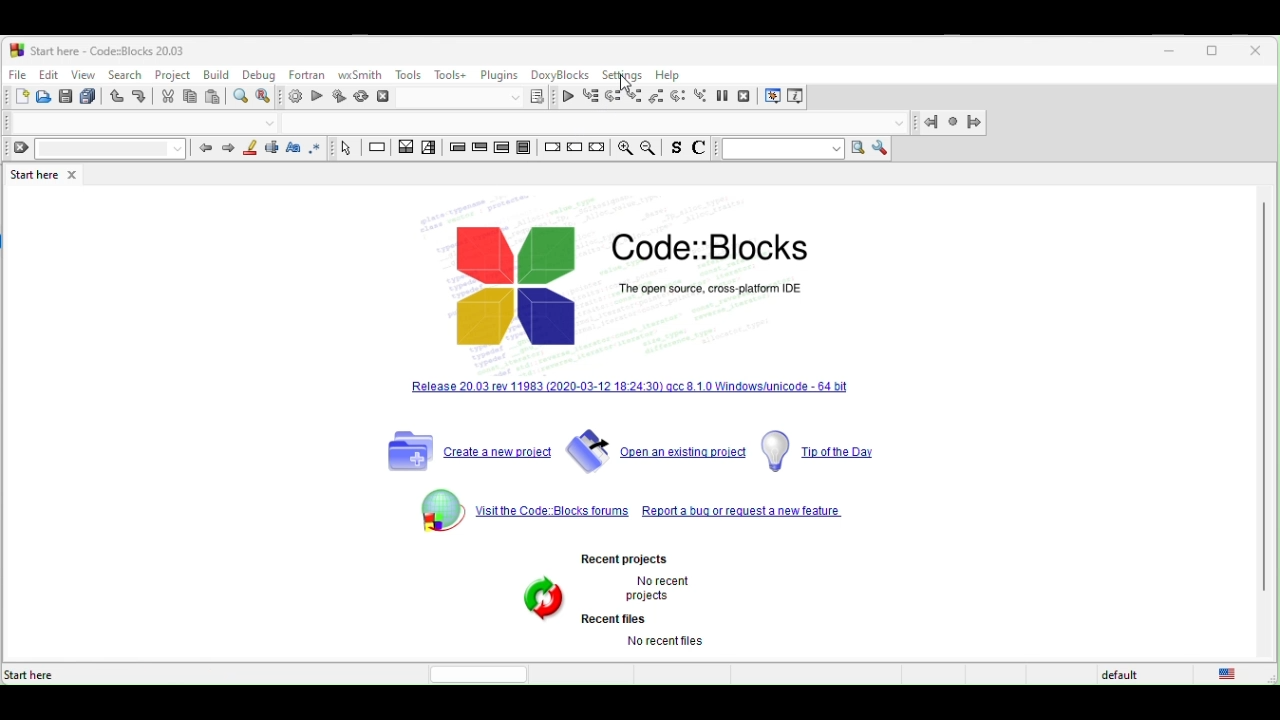 The image size is (1280, 720). I want to click on minimize, so click(1170, 52).